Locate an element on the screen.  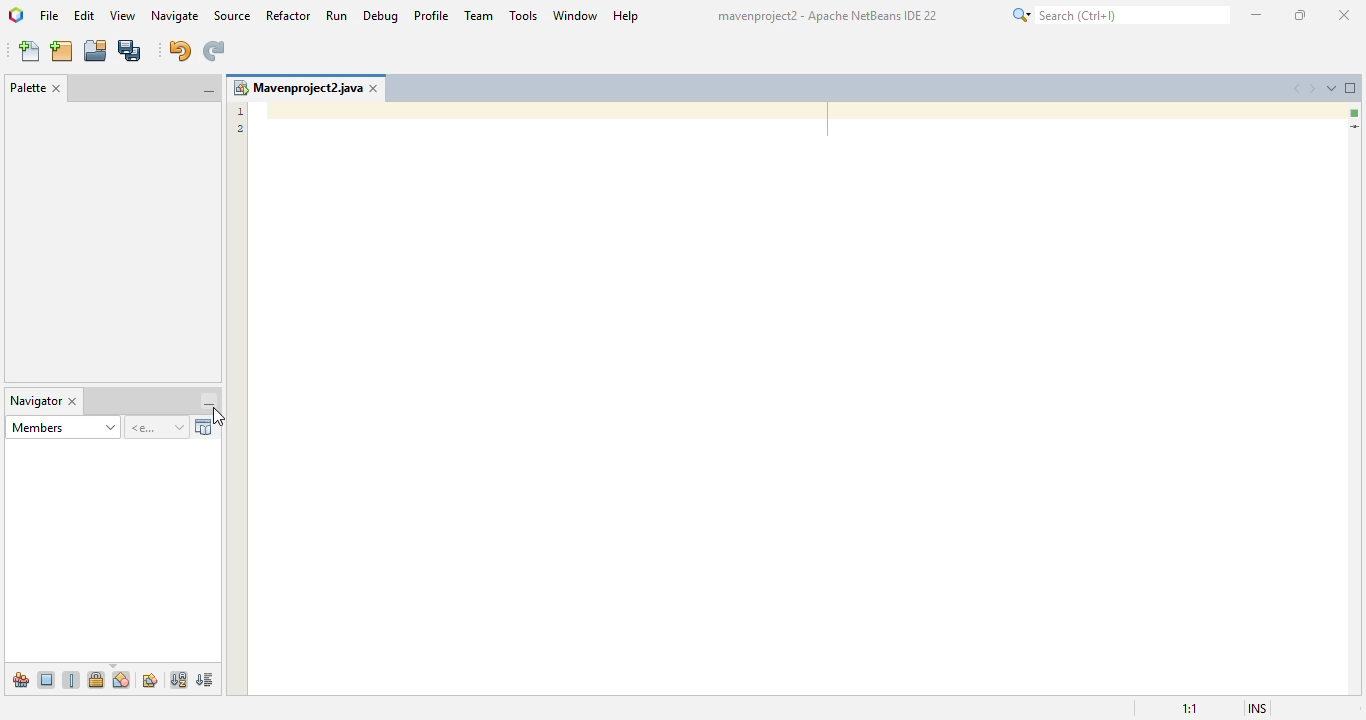
undo is located at coordinates (181, 51).